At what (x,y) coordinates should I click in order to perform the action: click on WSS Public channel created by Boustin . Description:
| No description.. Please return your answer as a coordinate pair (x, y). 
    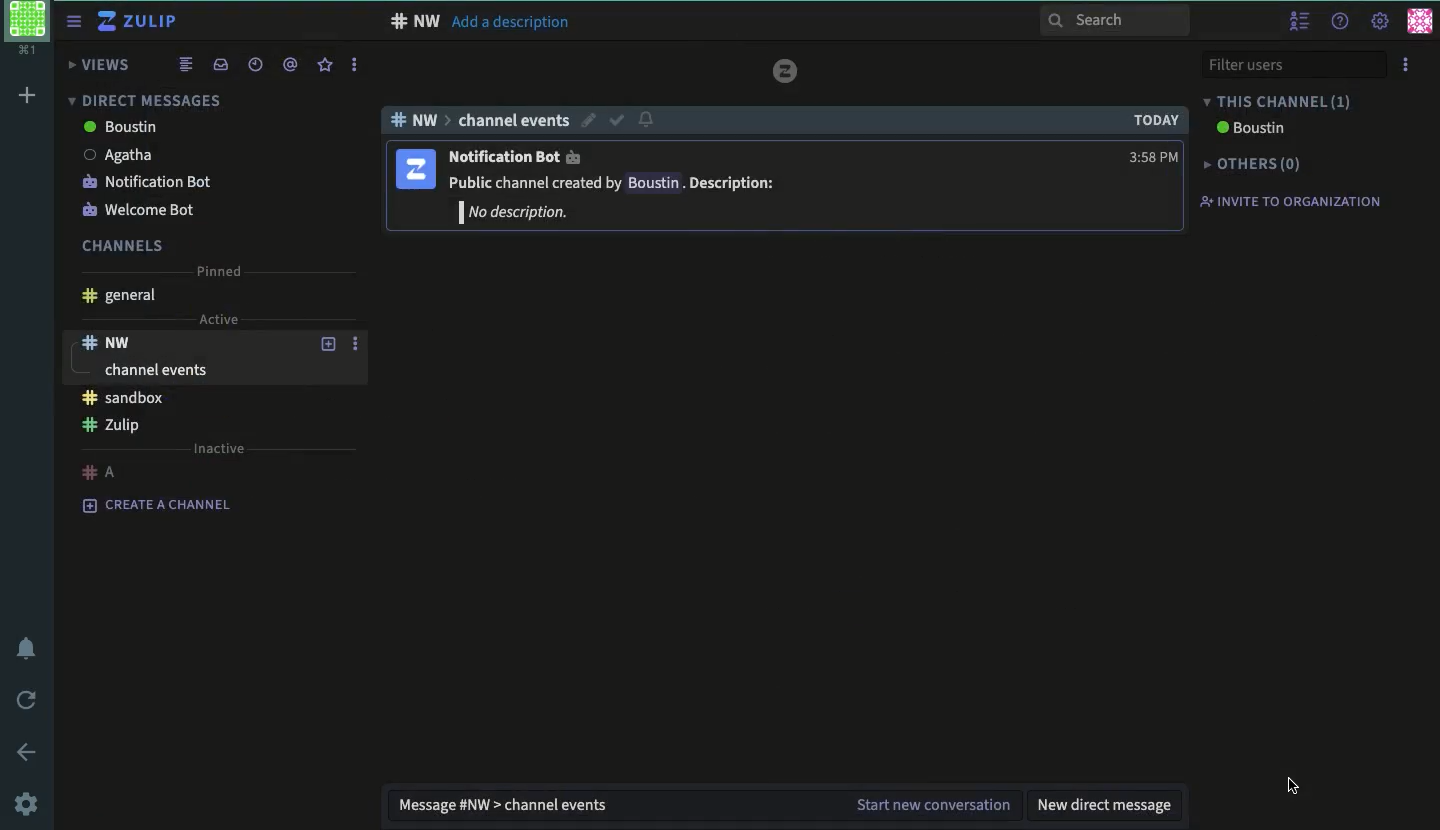
    Looking at the image, I should click on (716, 201).